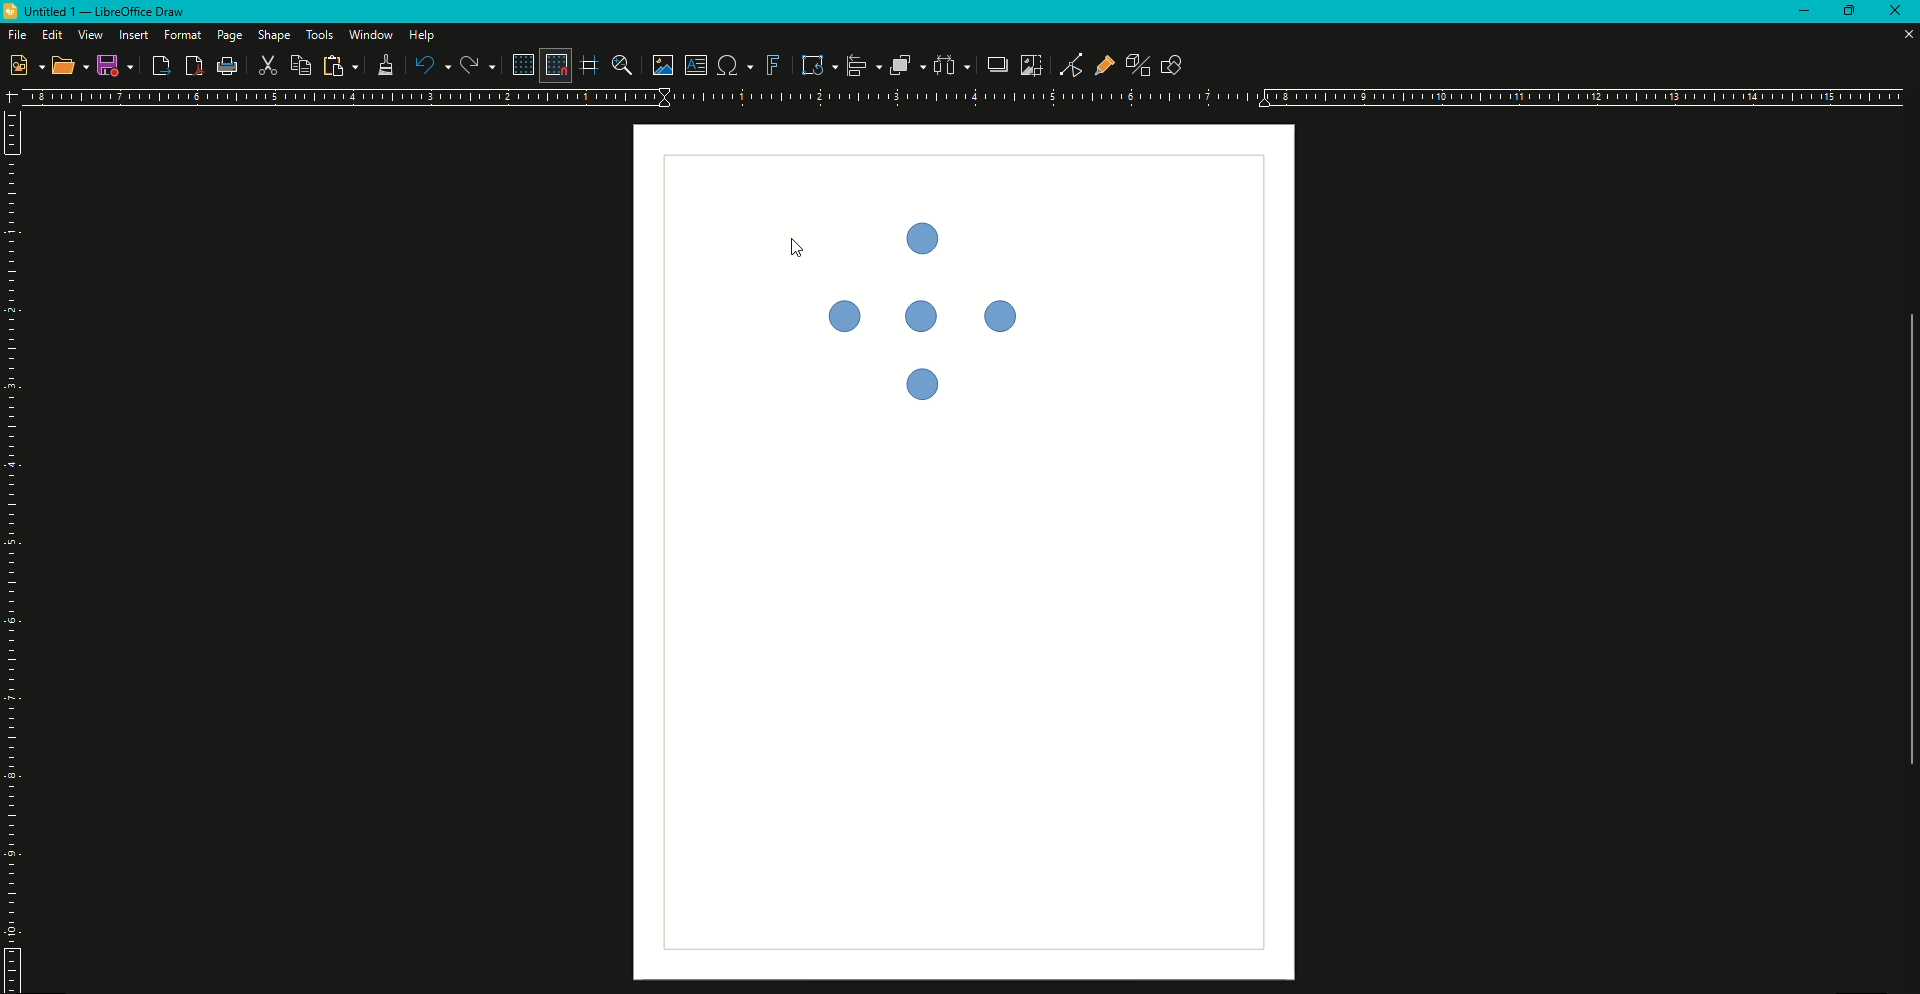 Image resolution: width=1920 pixels, height=994 pixels. Describe the element at coordinates (68, 68) in the screenshot. I see `Open` at that location.